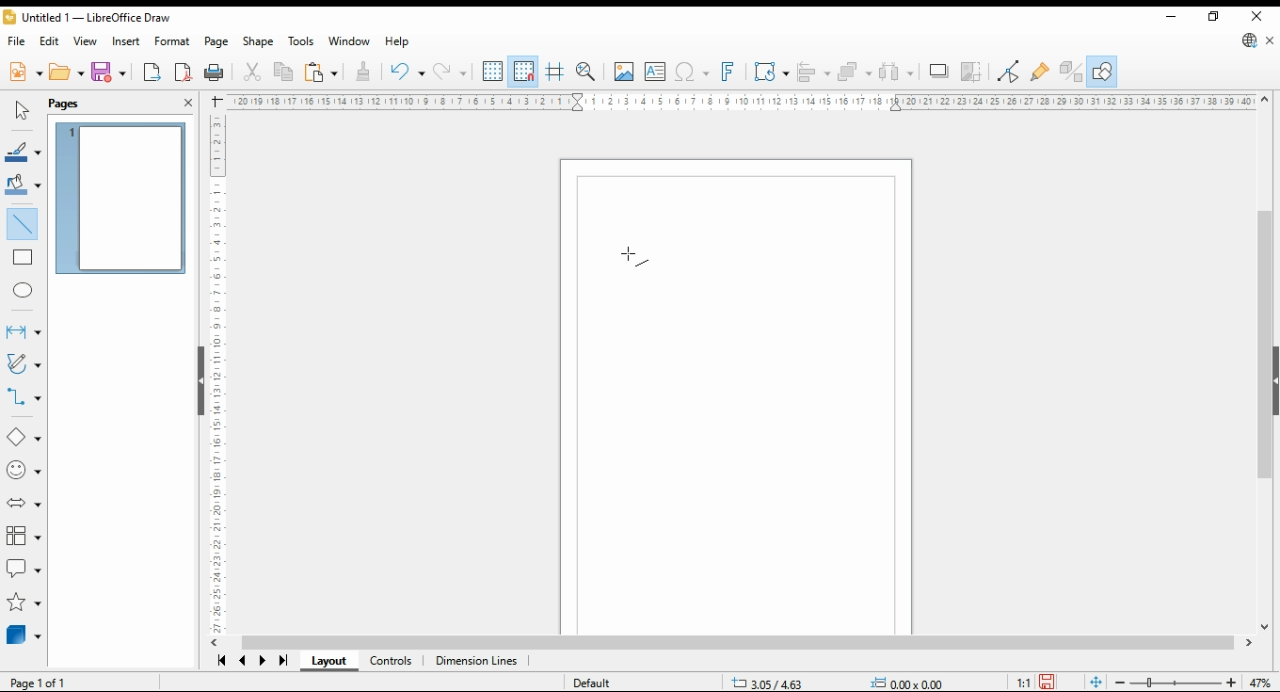 This screenshot has width=1280, height=692. I want to click on libreoffice update, so click(1248, 41).